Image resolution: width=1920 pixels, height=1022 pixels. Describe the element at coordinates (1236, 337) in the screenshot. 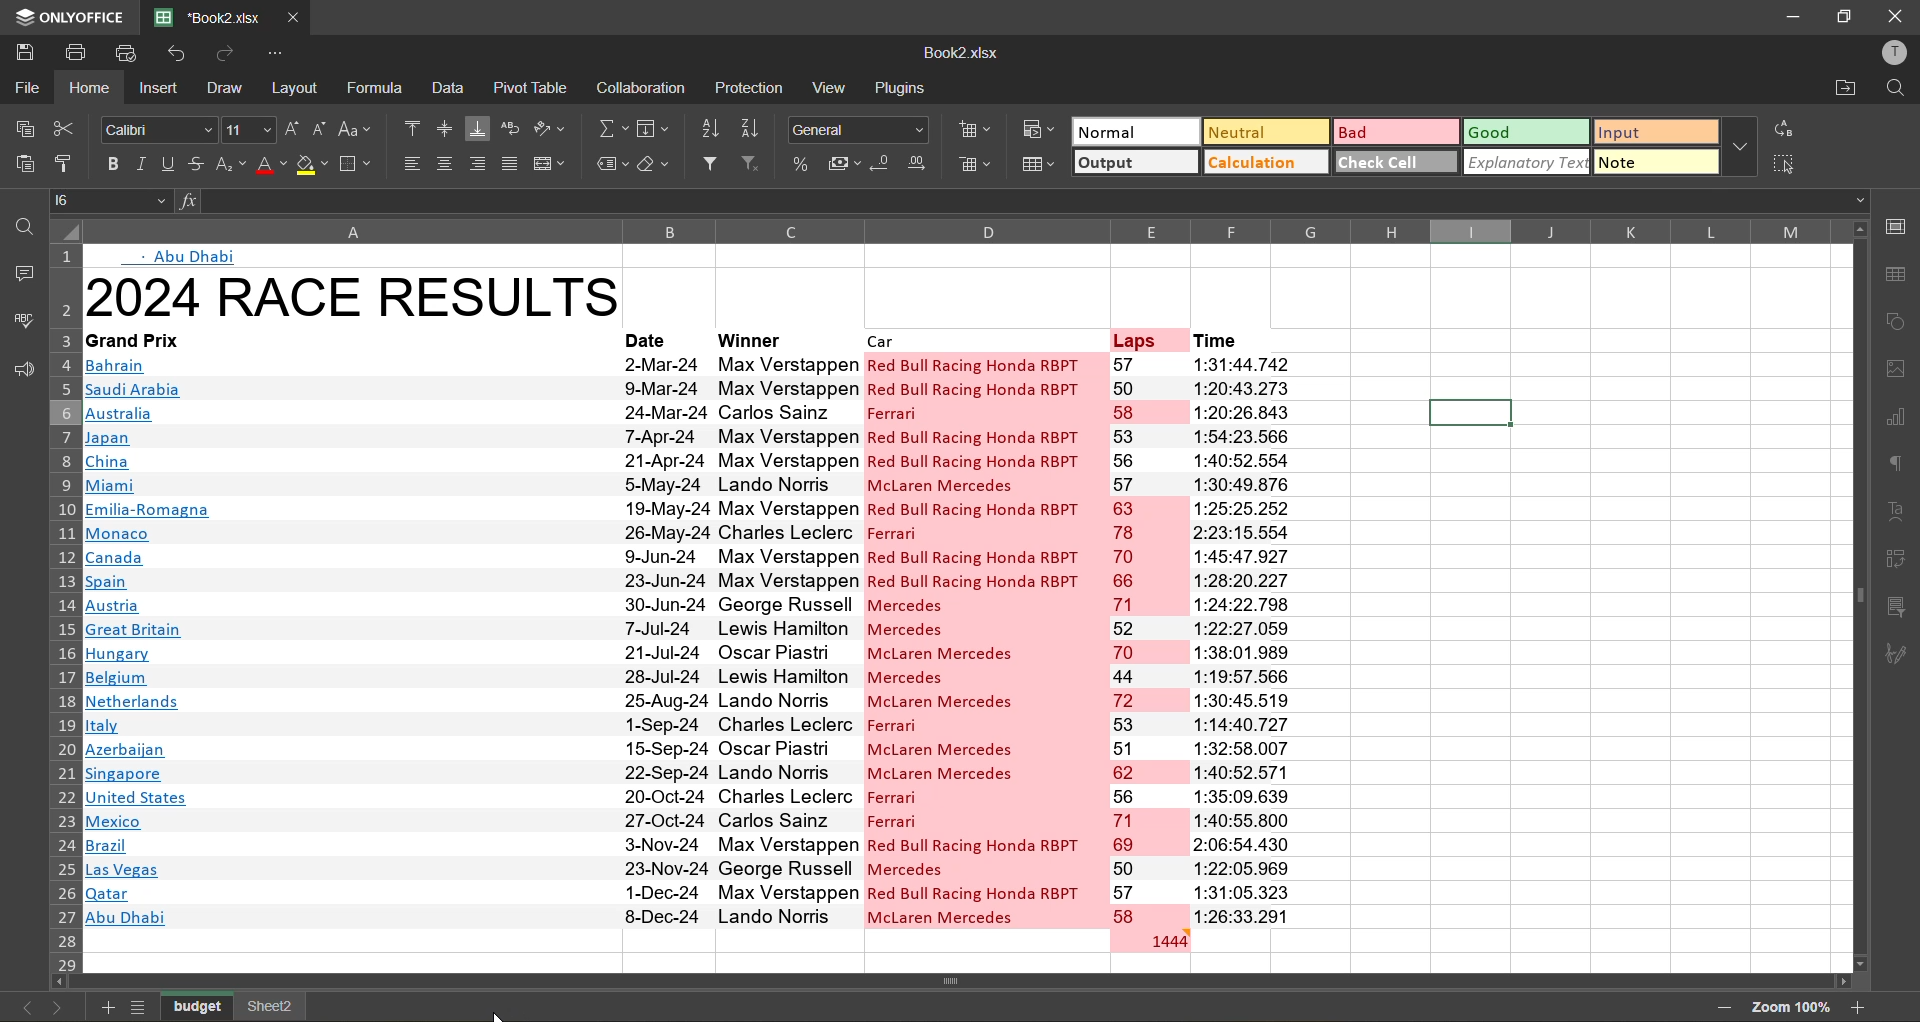

I see `time` at that location.